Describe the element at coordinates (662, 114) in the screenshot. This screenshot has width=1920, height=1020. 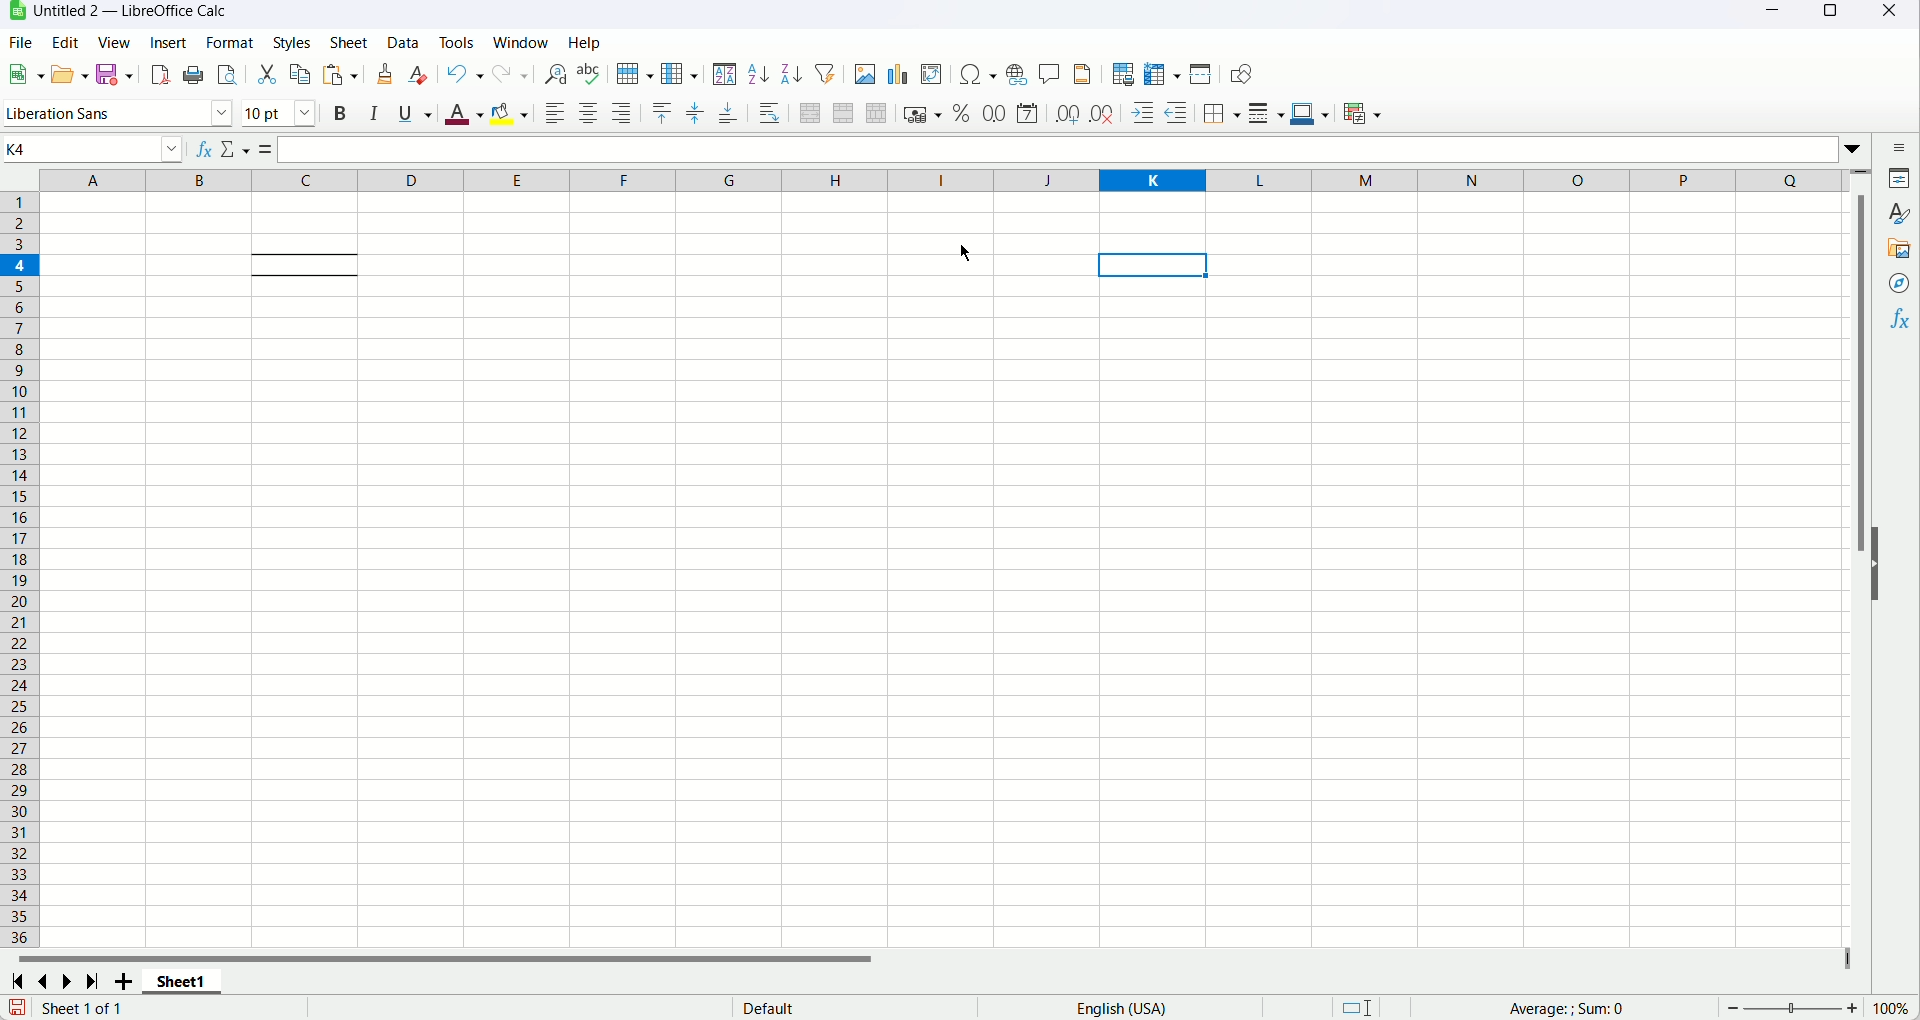
I see `Align Top` at that location.